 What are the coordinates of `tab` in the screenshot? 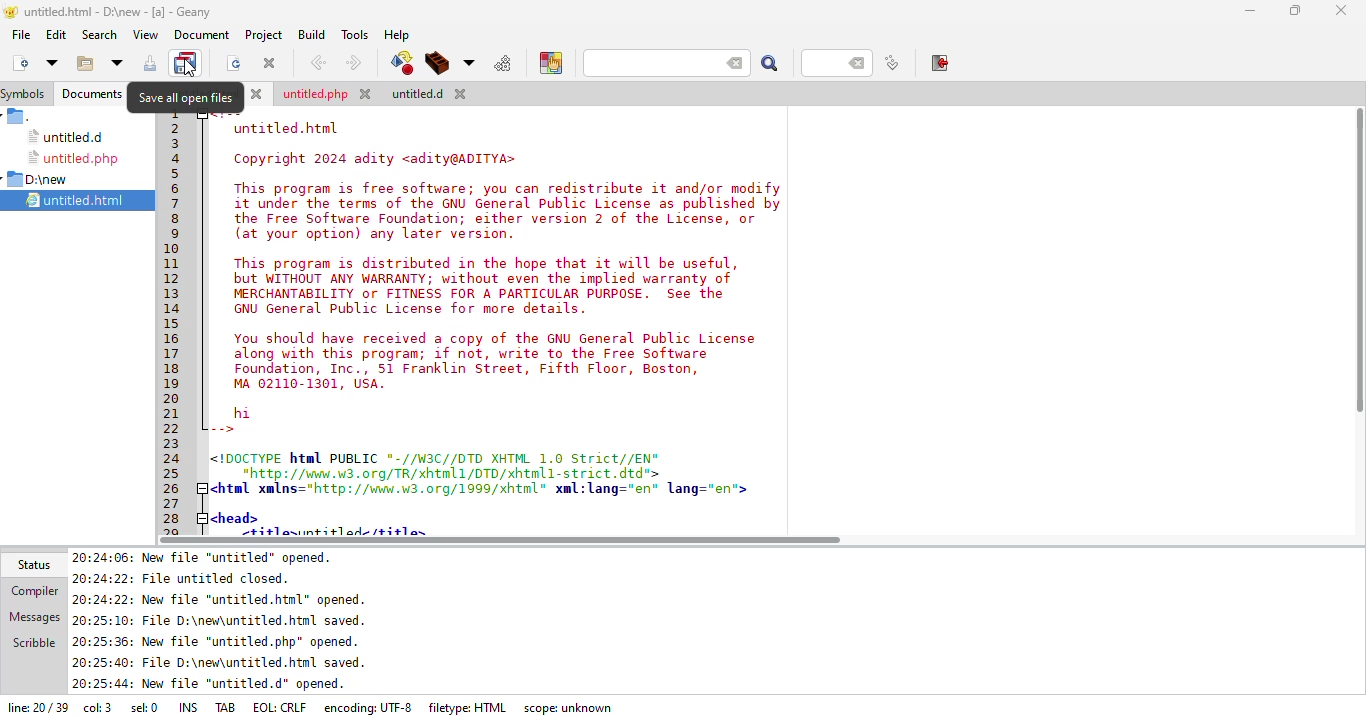 It's located at (226, 707).